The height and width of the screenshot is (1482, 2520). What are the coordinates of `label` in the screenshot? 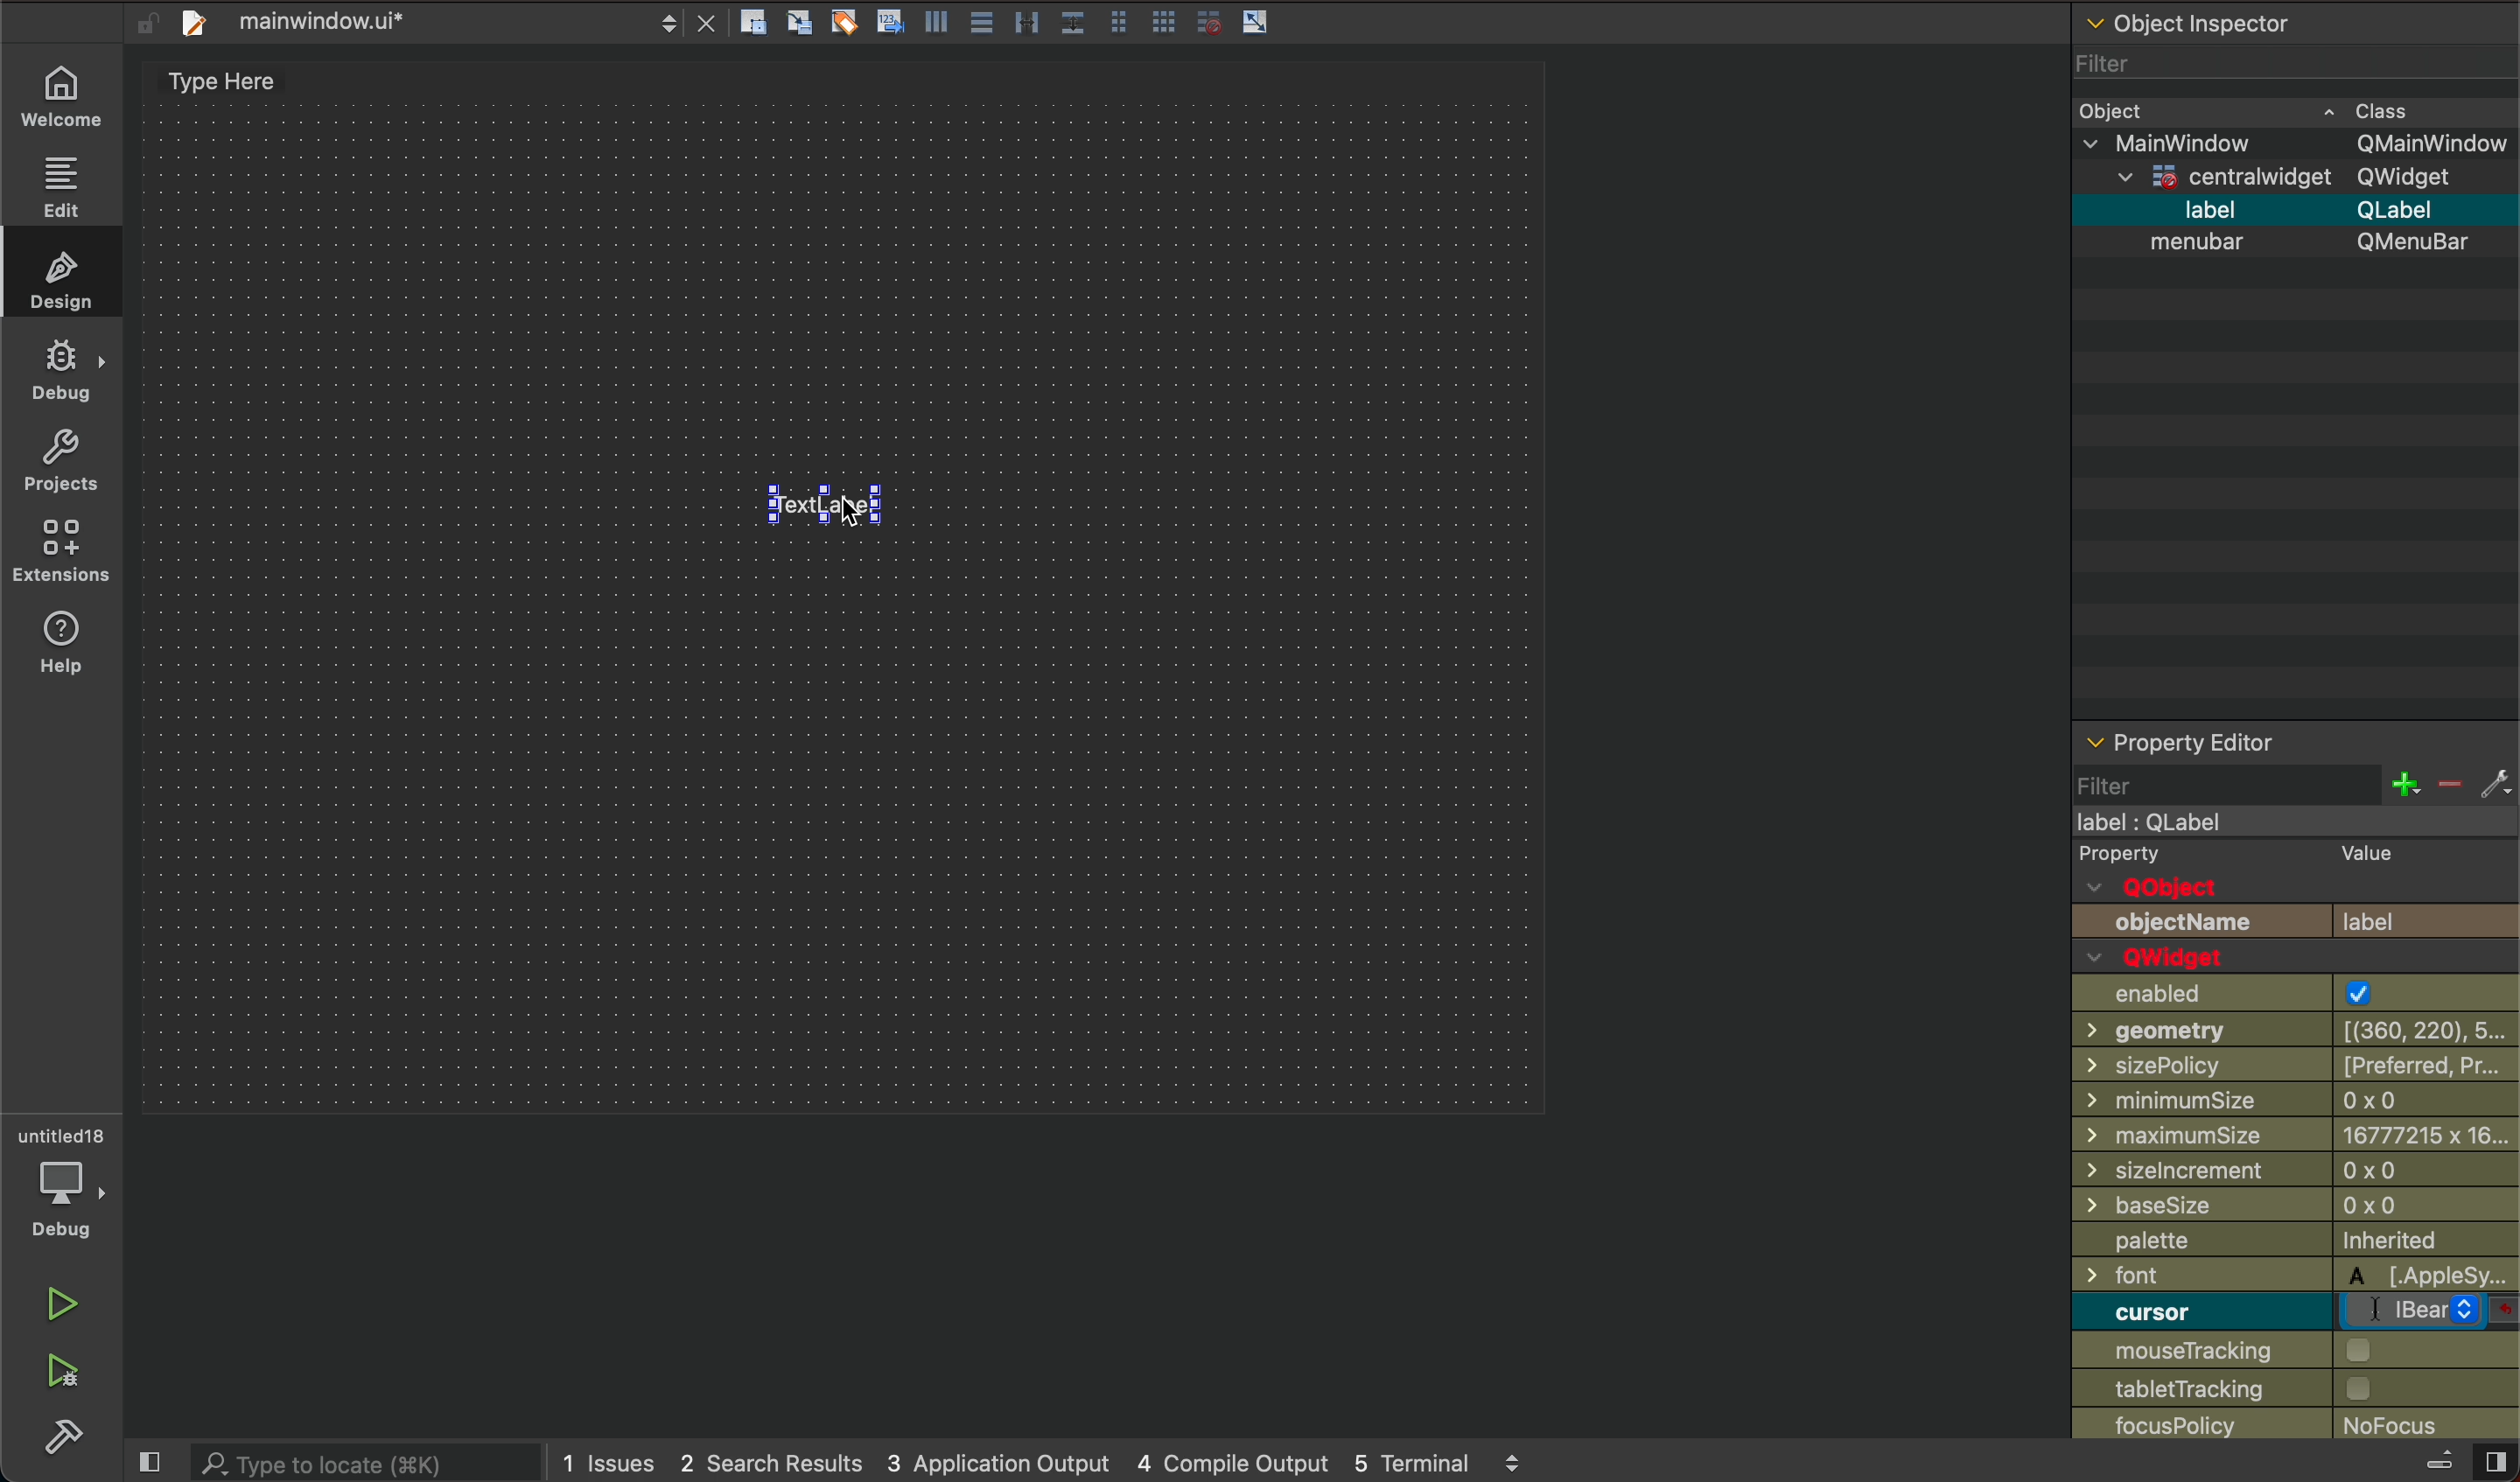 It's located at (2405, 920).